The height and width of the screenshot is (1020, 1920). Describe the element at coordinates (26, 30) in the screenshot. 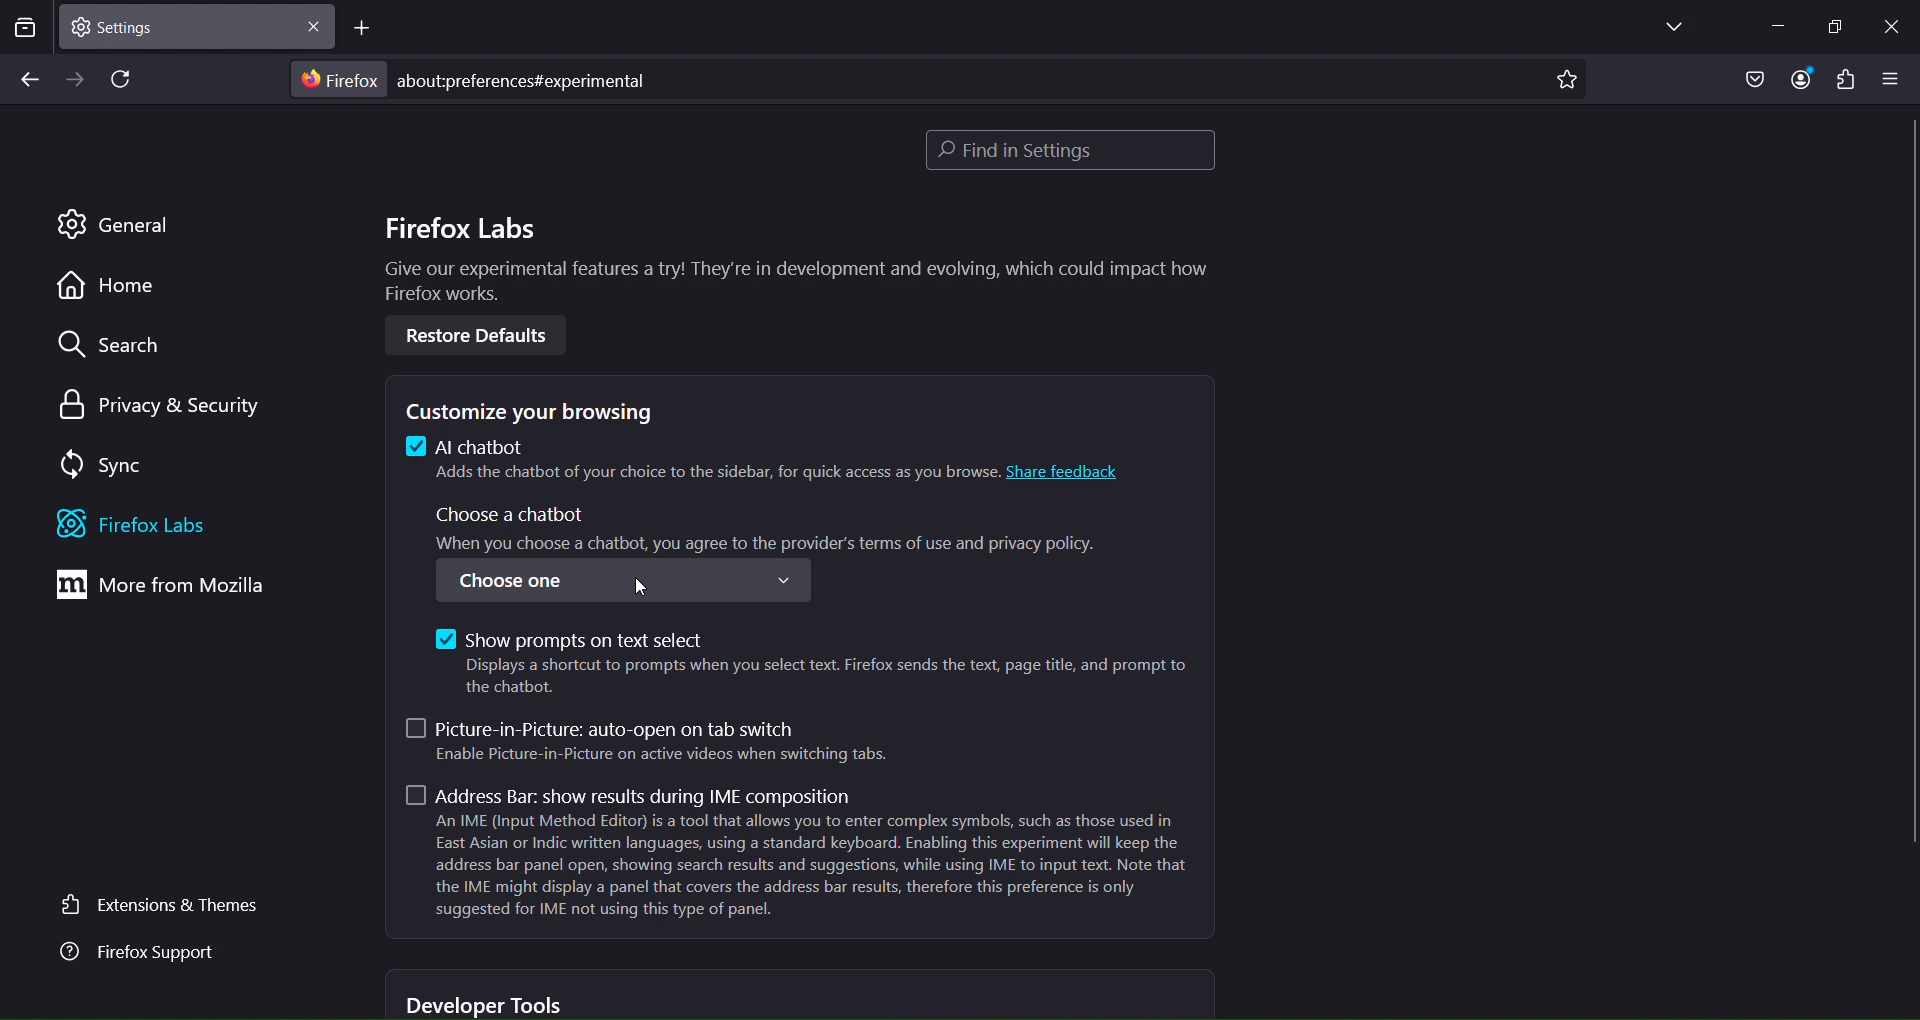

I see `search tabs` at that location.